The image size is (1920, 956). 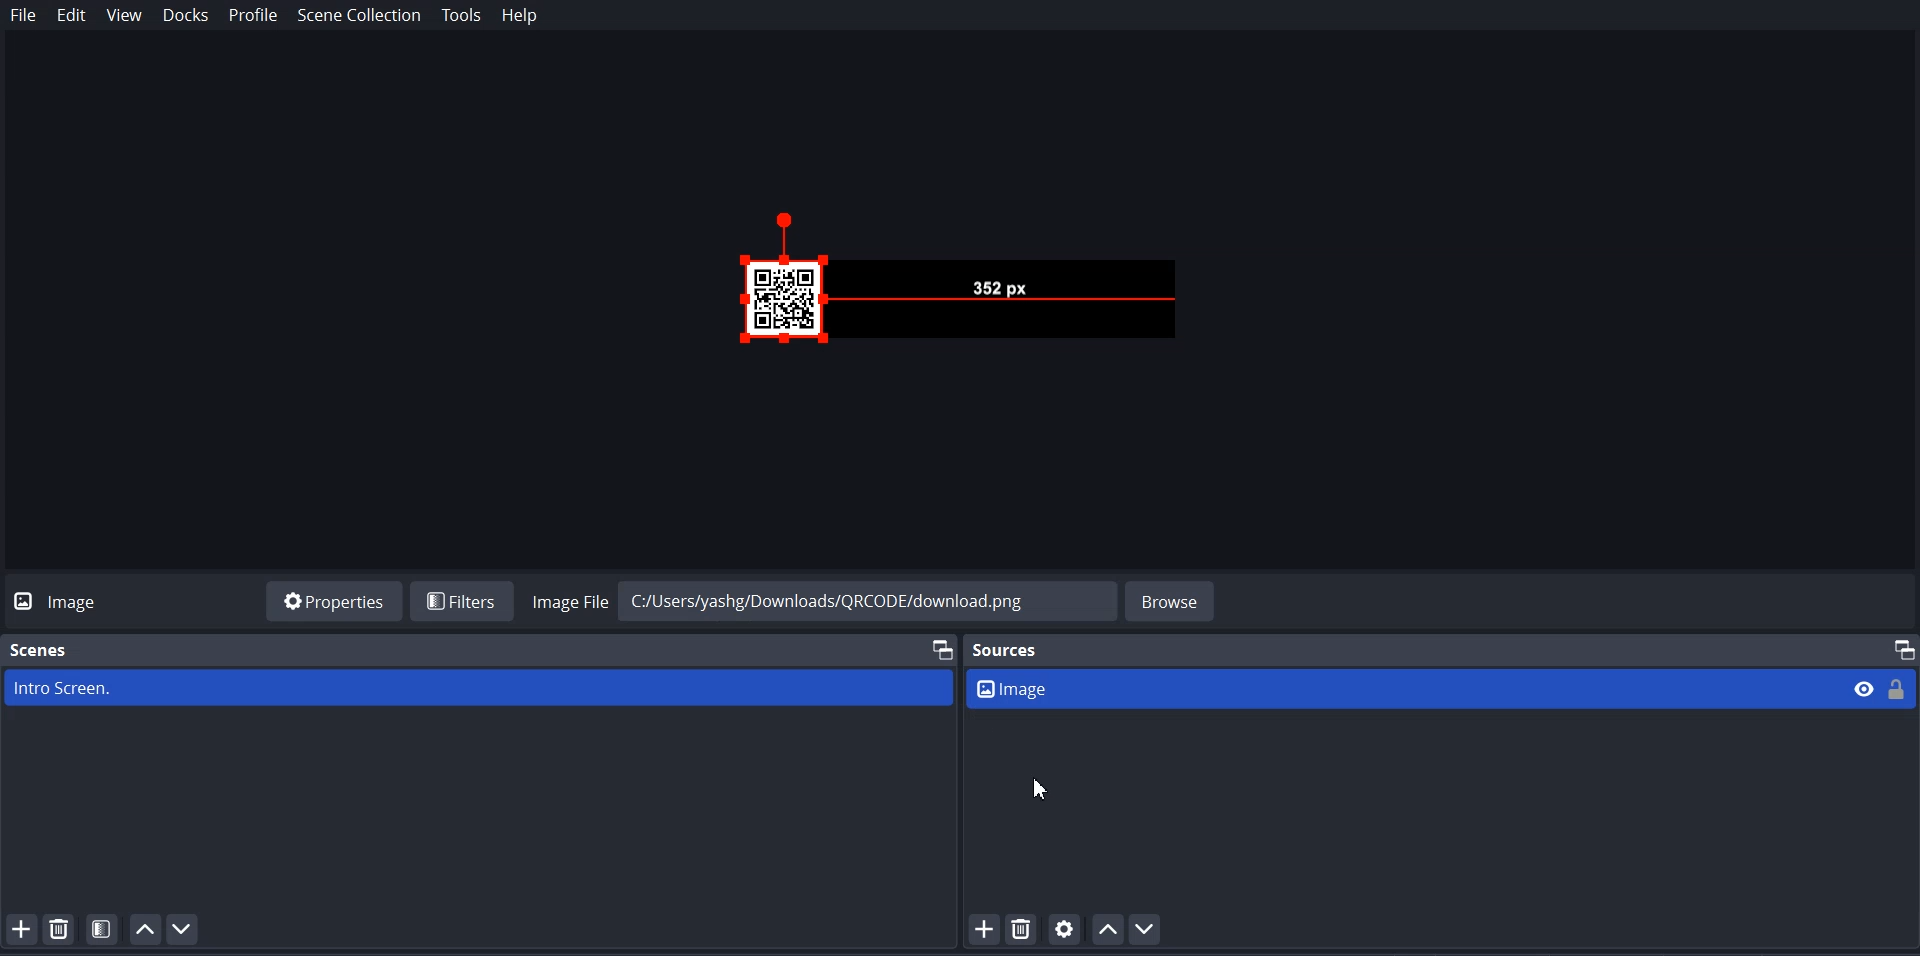 I want to click on Drag Cursor, so click(x=824, y=336).